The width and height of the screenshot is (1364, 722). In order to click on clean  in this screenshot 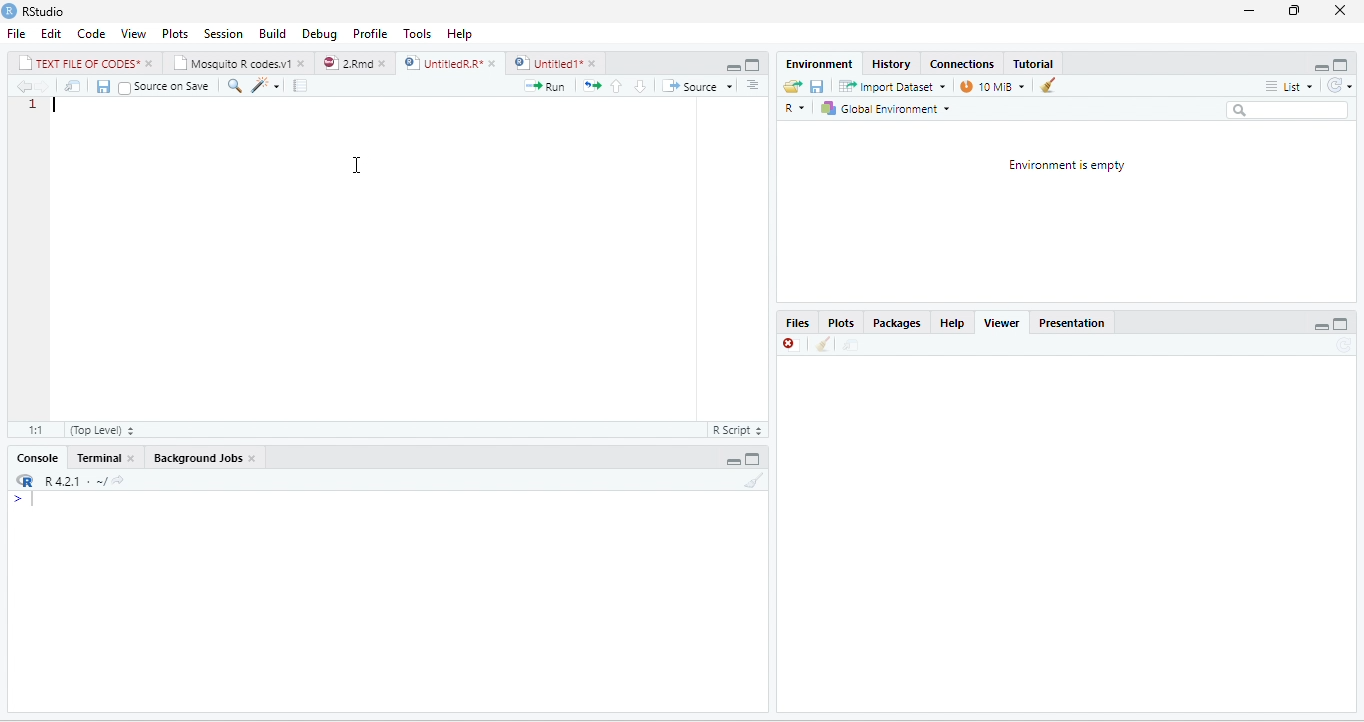, I will do `click(823, 346)`.